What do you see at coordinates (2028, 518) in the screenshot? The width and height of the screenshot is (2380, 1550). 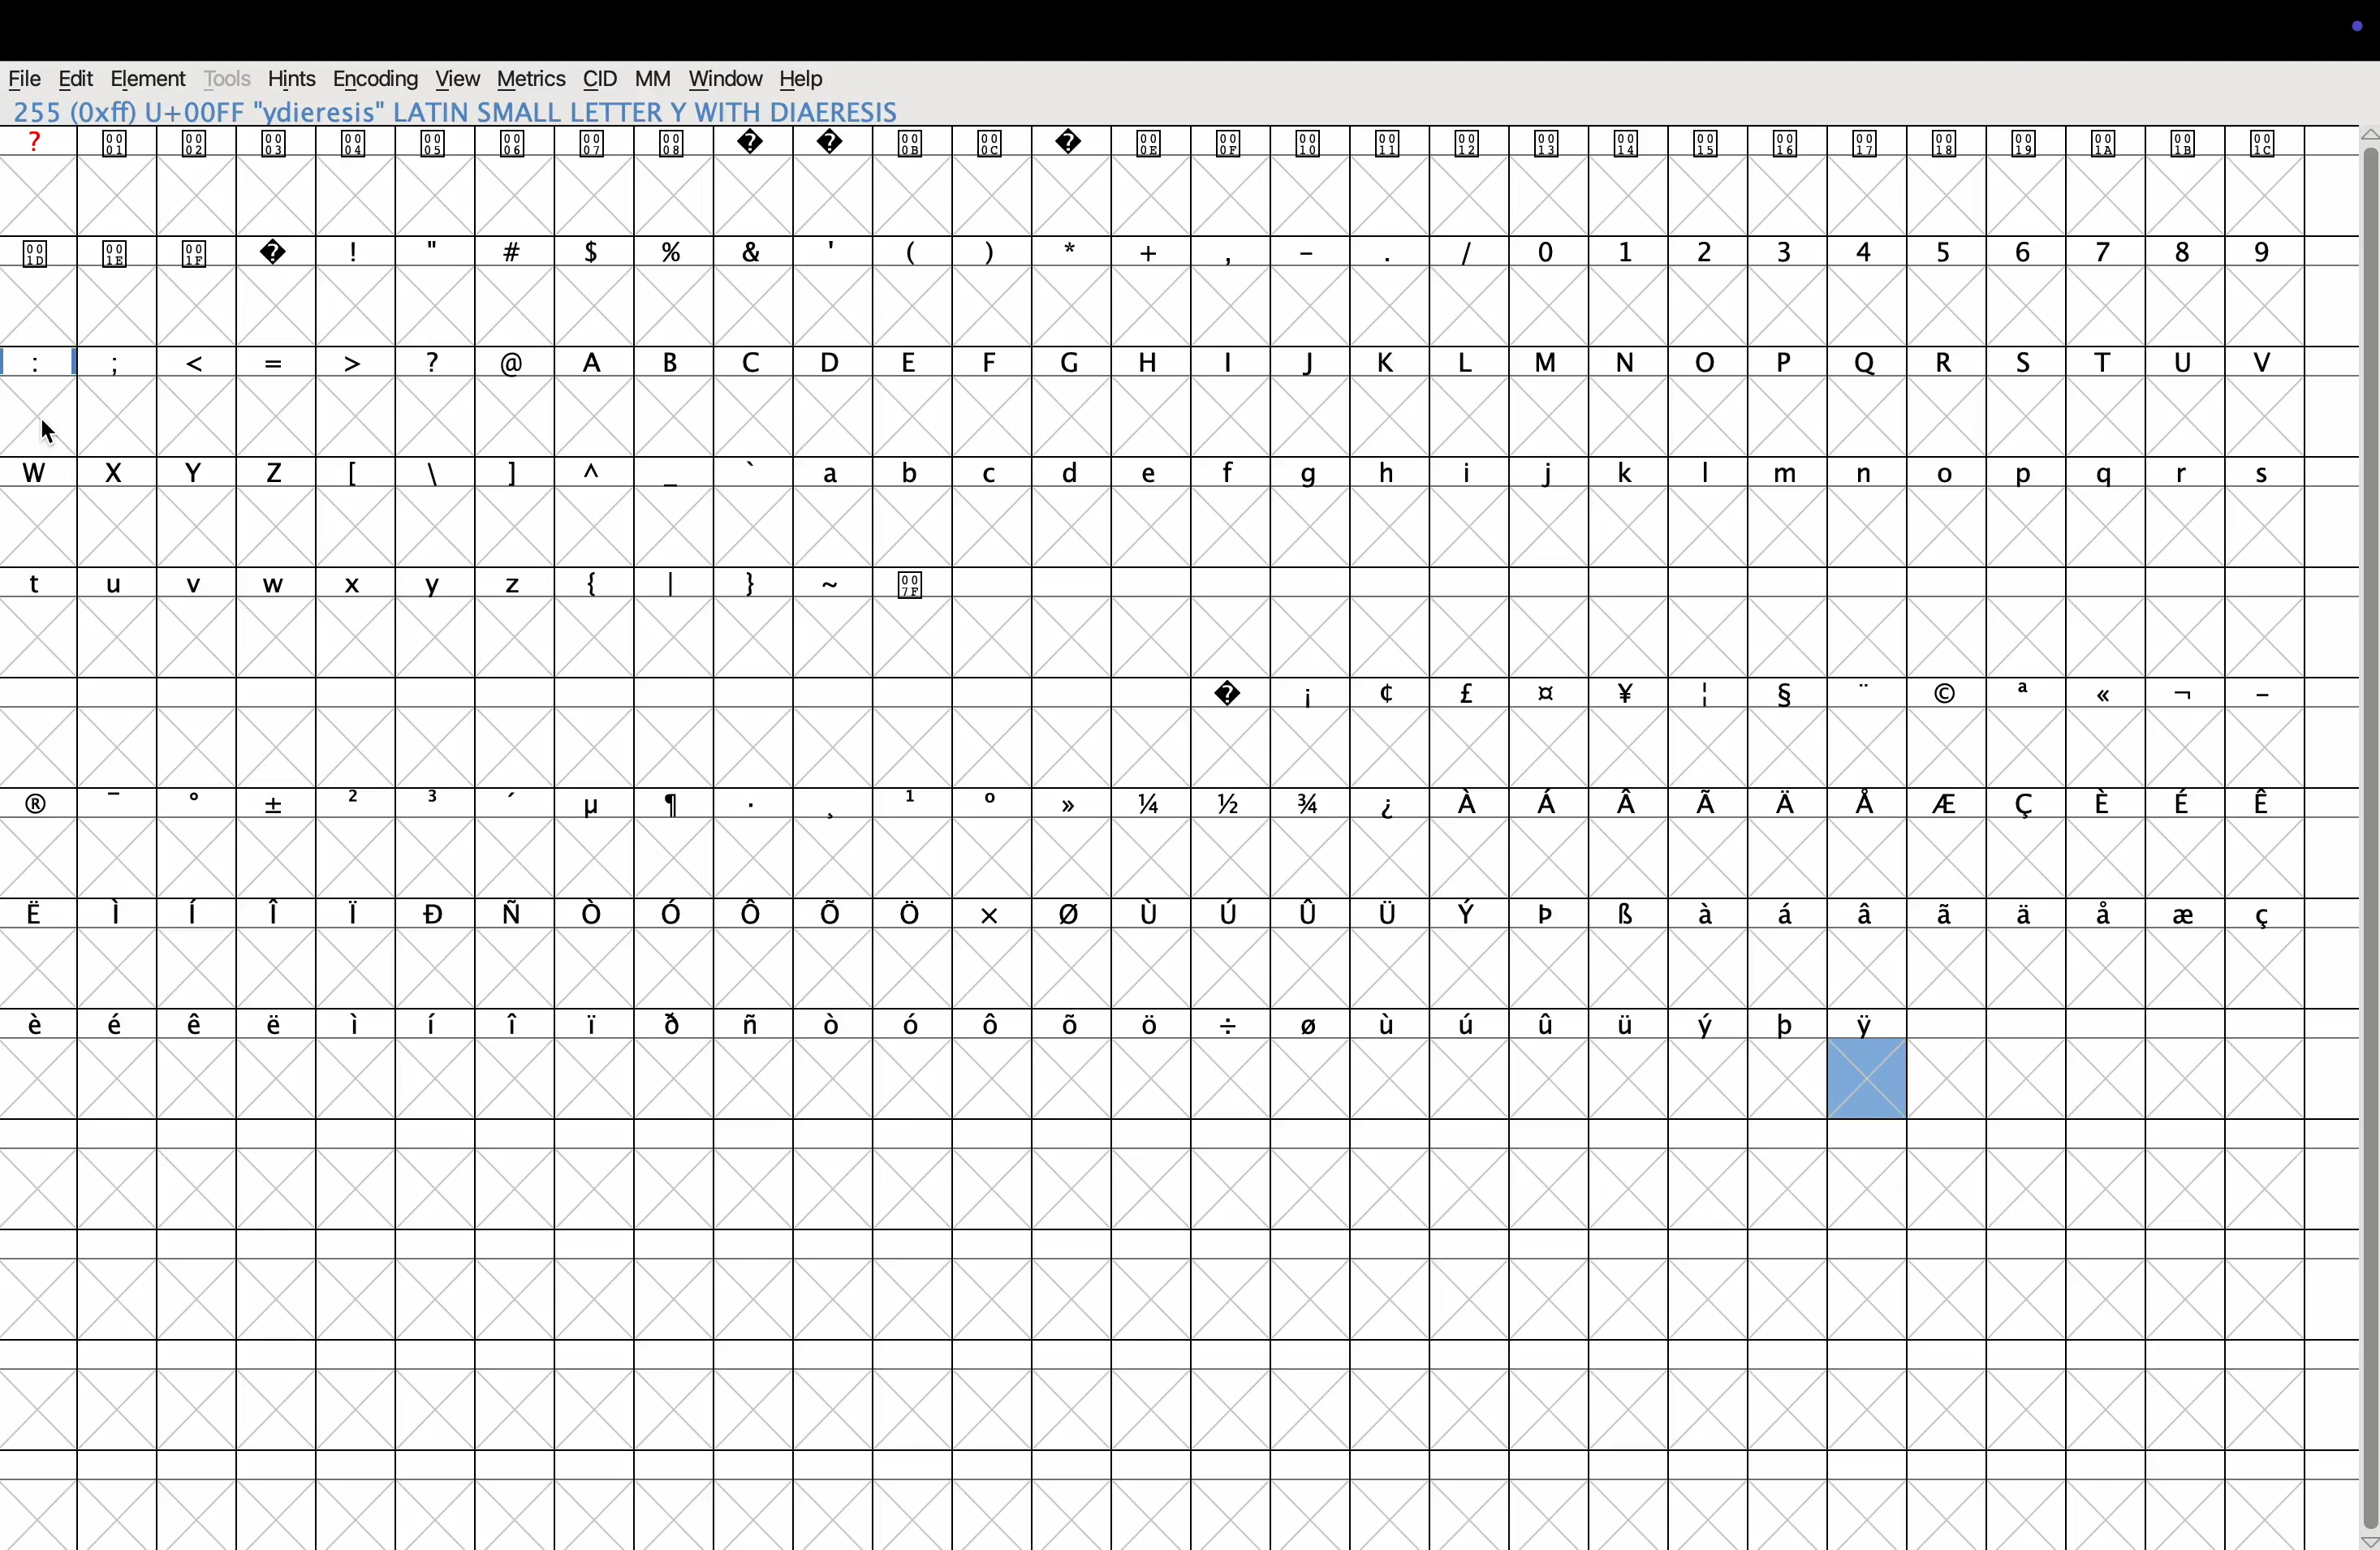 I see `p` at bounding box center [2028, 518].